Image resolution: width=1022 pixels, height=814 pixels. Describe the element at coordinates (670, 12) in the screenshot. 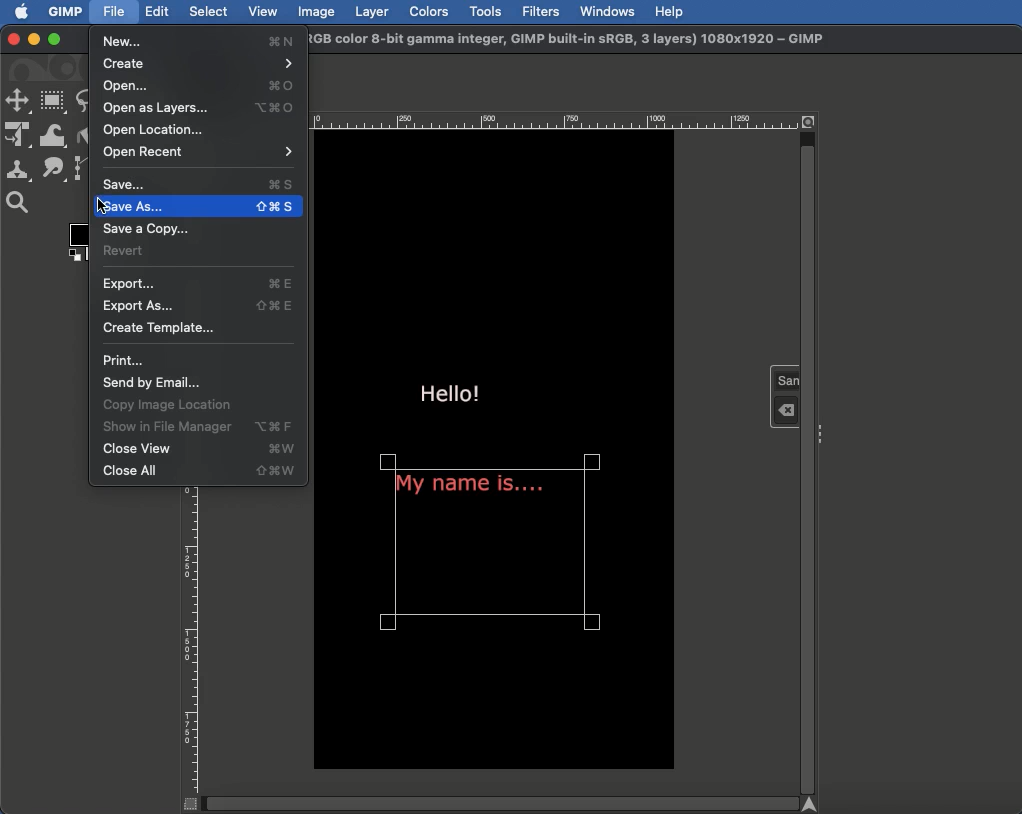

I see `Help` at that location.